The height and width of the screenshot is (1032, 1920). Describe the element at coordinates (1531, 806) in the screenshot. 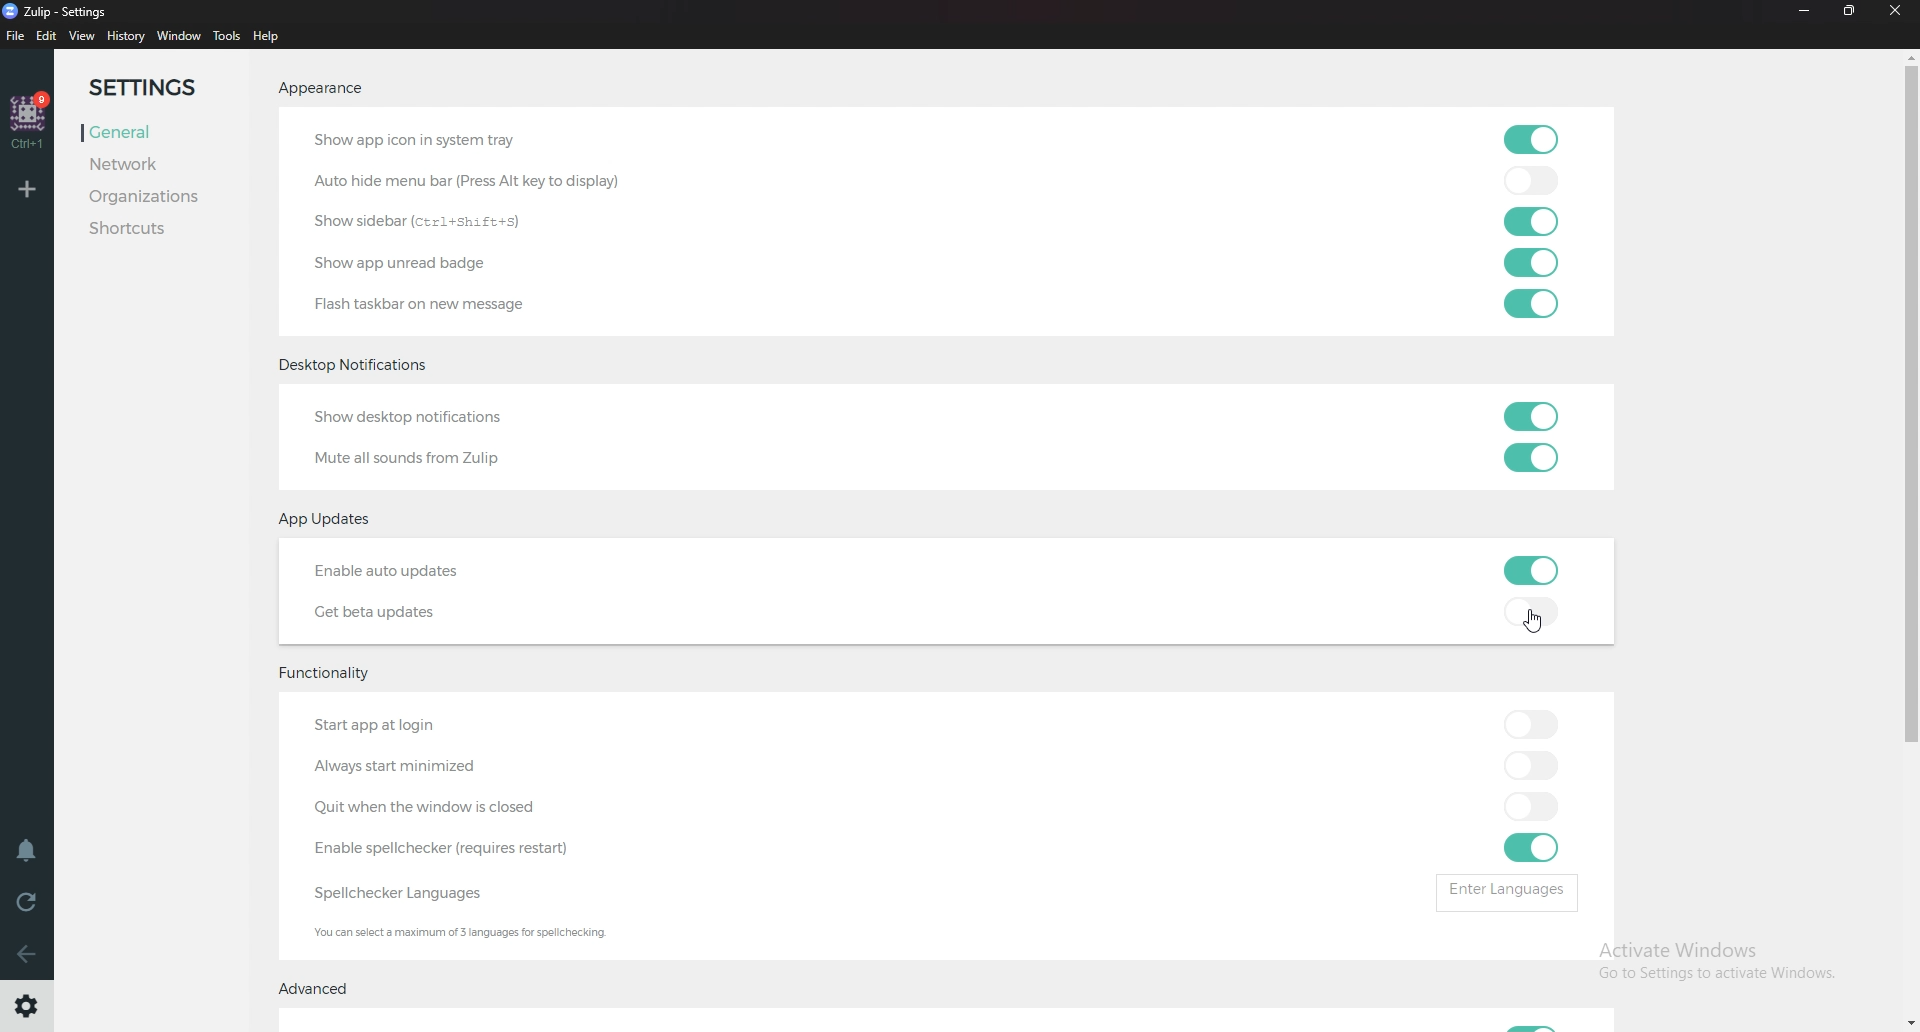

I see `toggle` at that location.